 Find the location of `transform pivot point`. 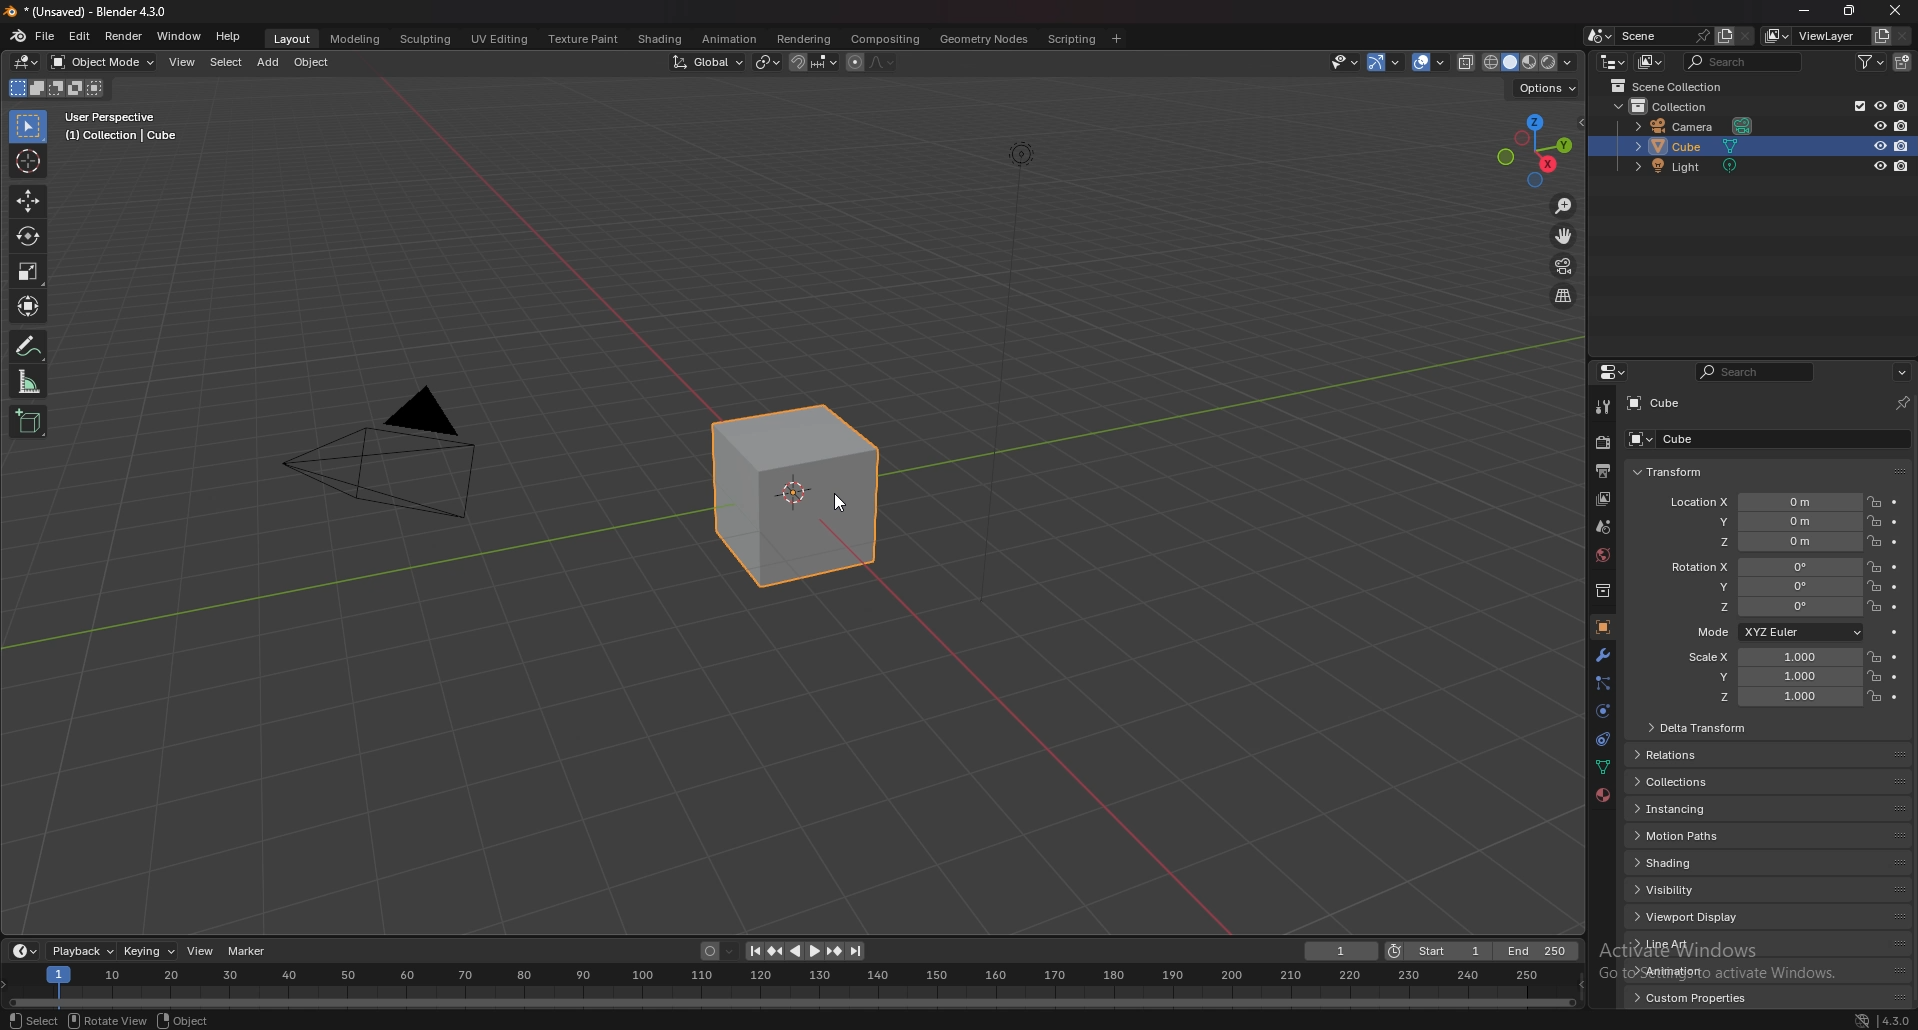

transform pivot point is located at coordinates (767, 63).